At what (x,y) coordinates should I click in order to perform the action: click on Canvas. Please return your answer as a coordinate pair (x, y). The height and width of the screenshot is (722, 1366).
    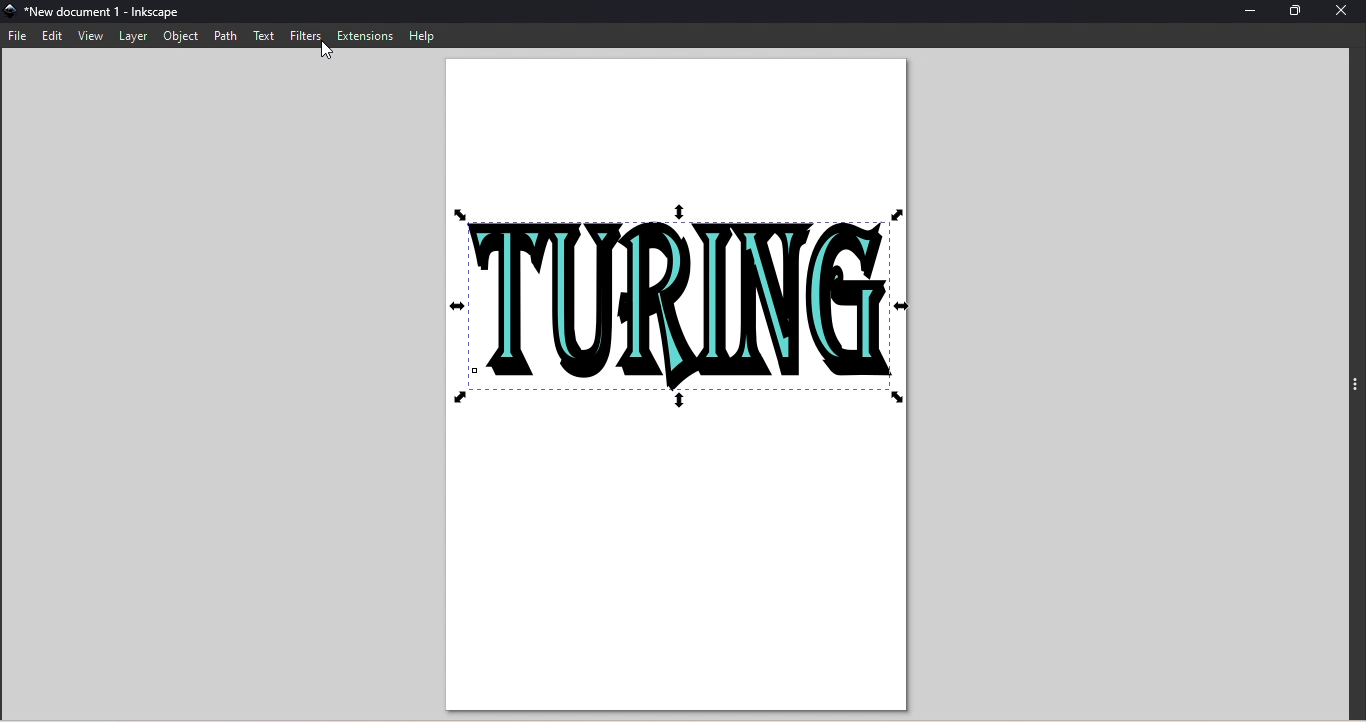
    Looking at the image, I should click on (669, 384).